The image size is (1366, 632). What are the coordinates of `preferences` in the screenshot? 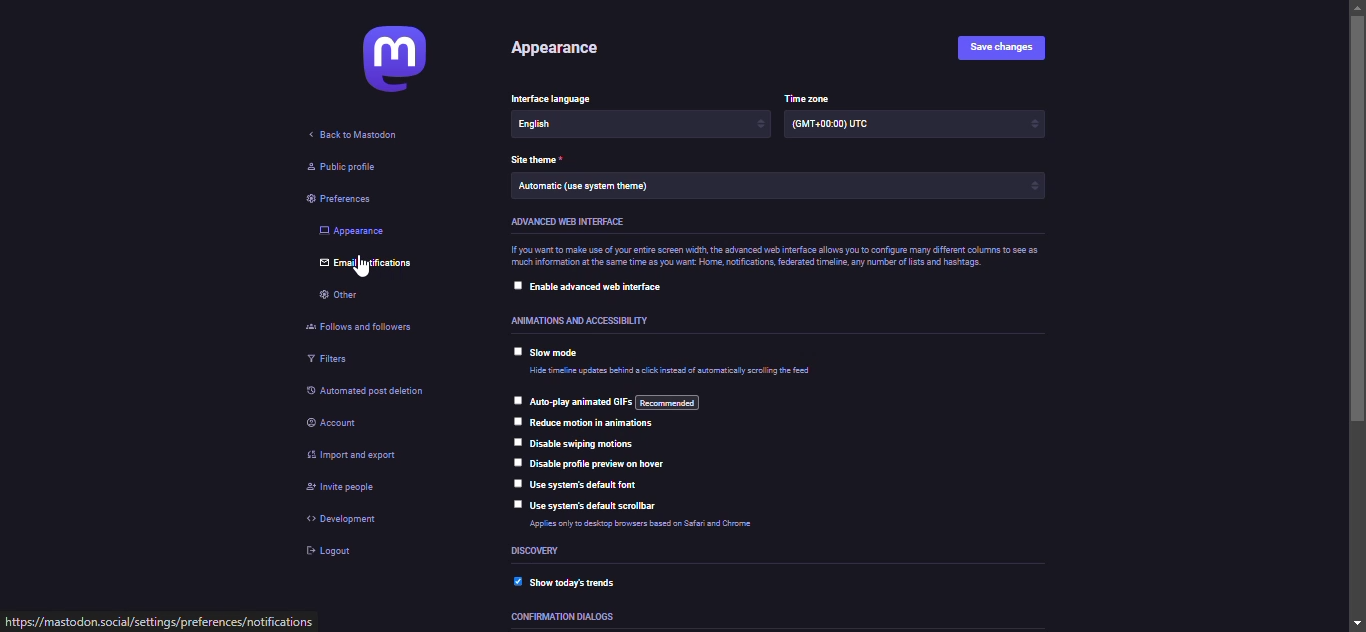 It's located at (338, 200).